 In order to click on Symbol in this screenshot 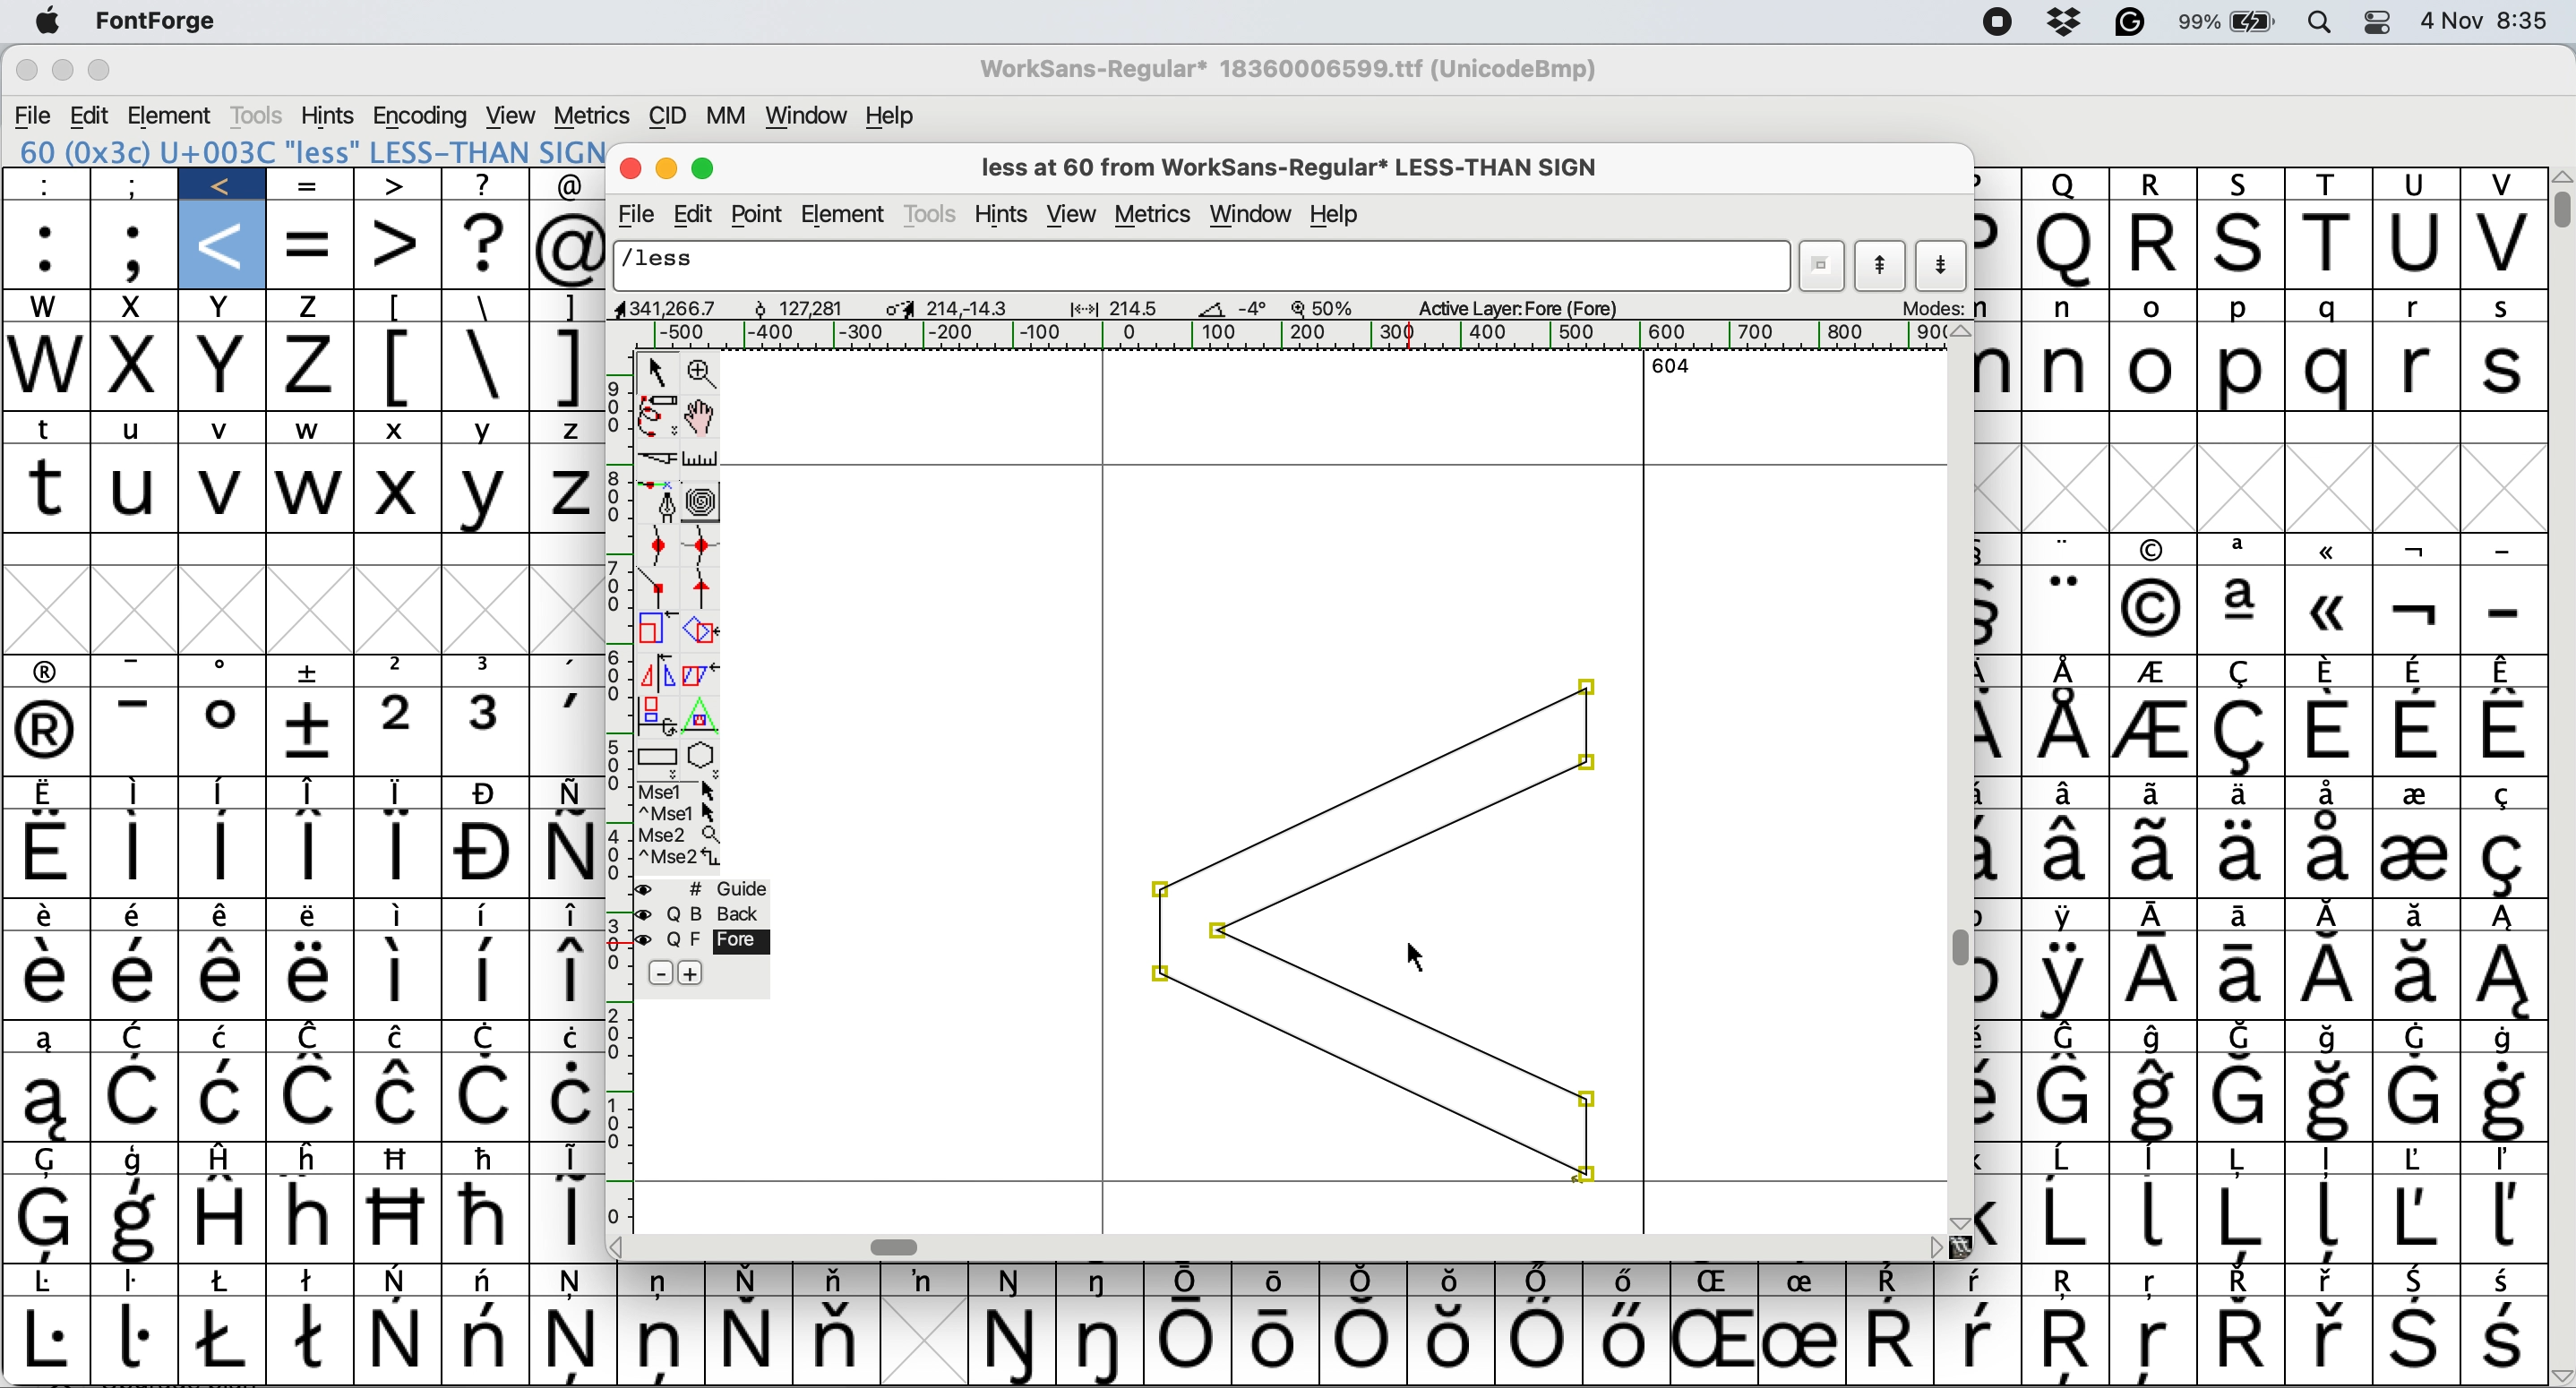, I will do `click(50, 735)`.